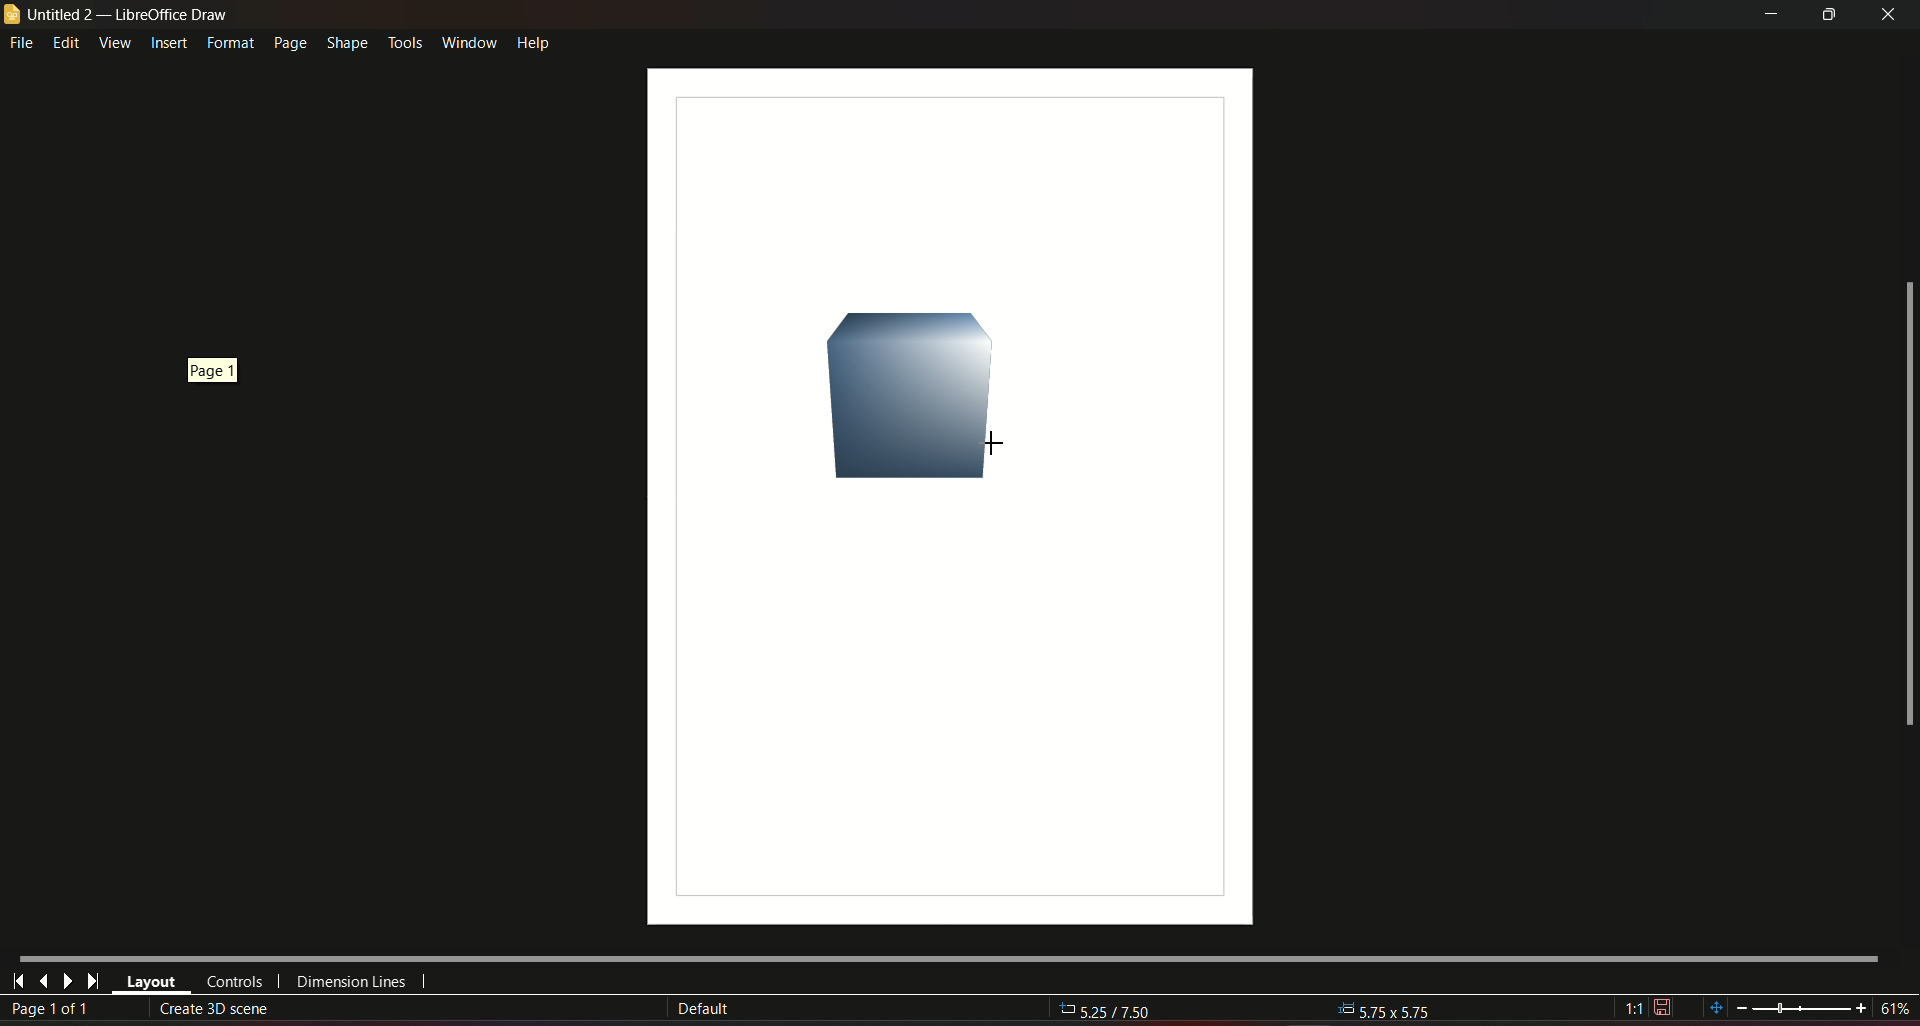  What do you see at coordinates (222, 1008) in the screenshot?
I see `create 3D scene` at bounding box center [222, 1008].